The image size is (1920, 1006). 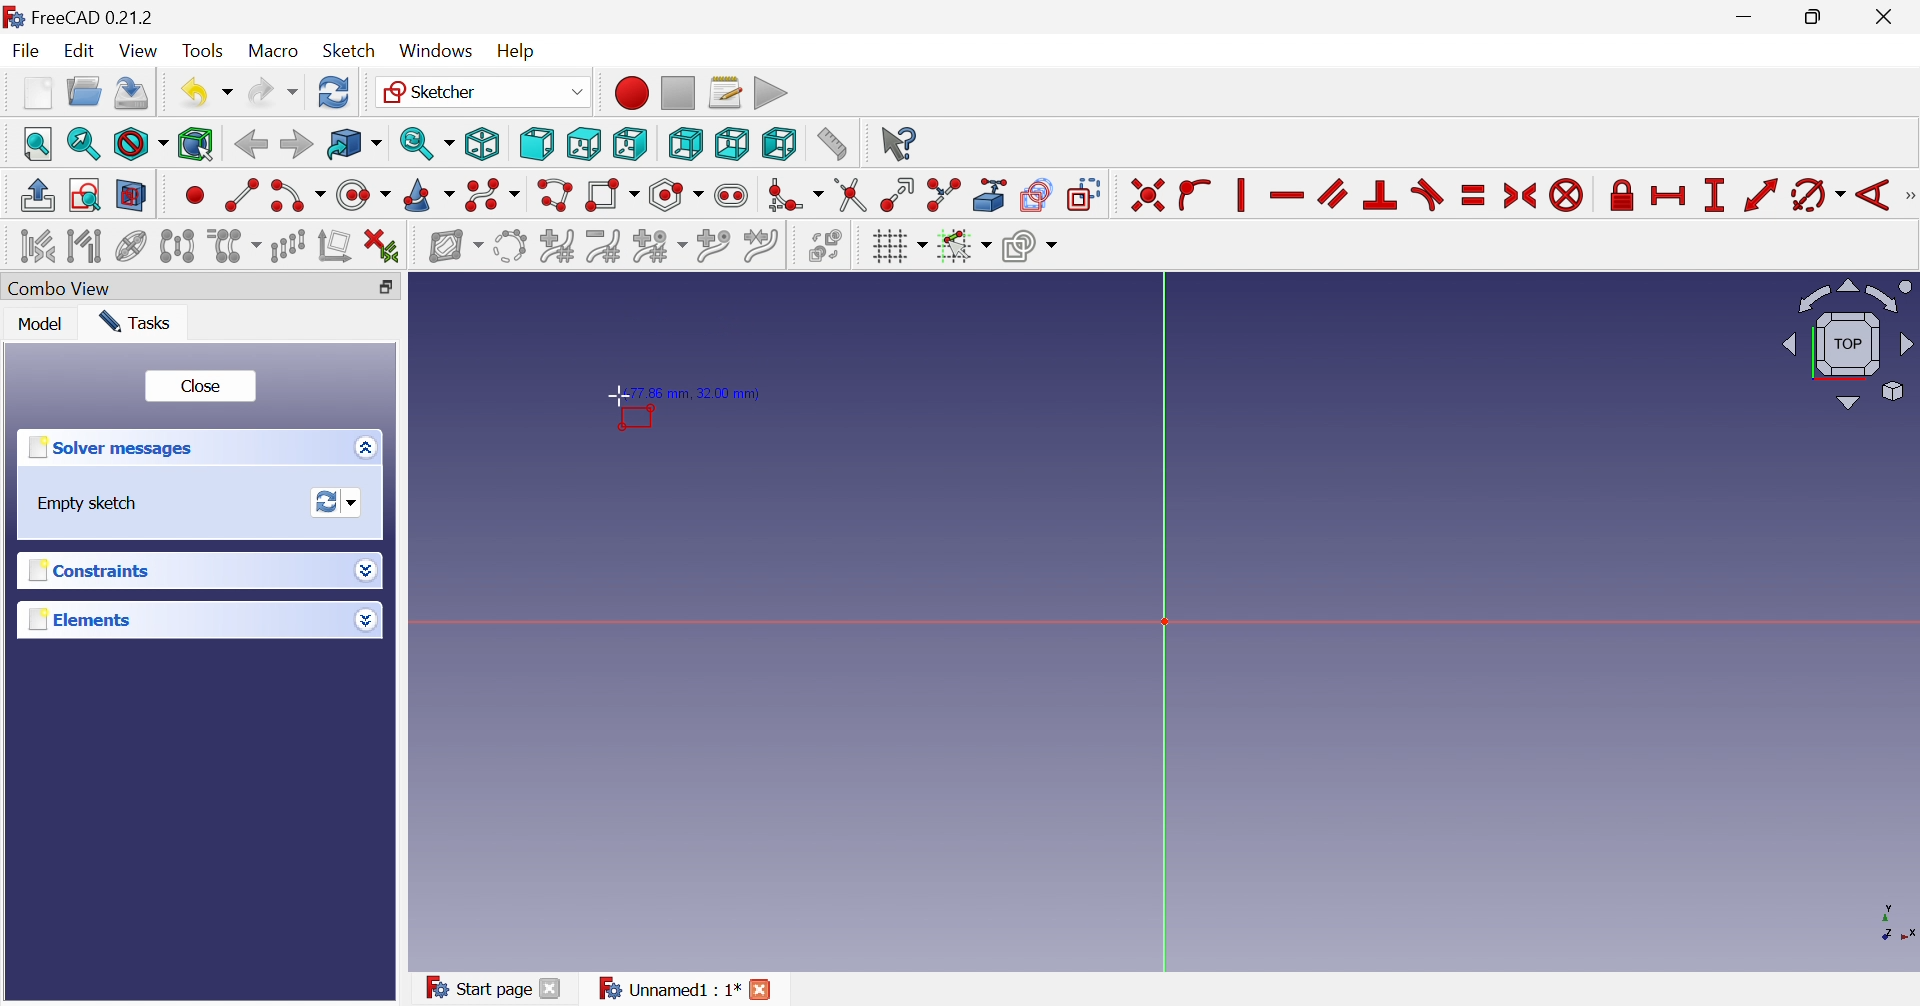 I want to click on Back, so click(x=250, y=145).